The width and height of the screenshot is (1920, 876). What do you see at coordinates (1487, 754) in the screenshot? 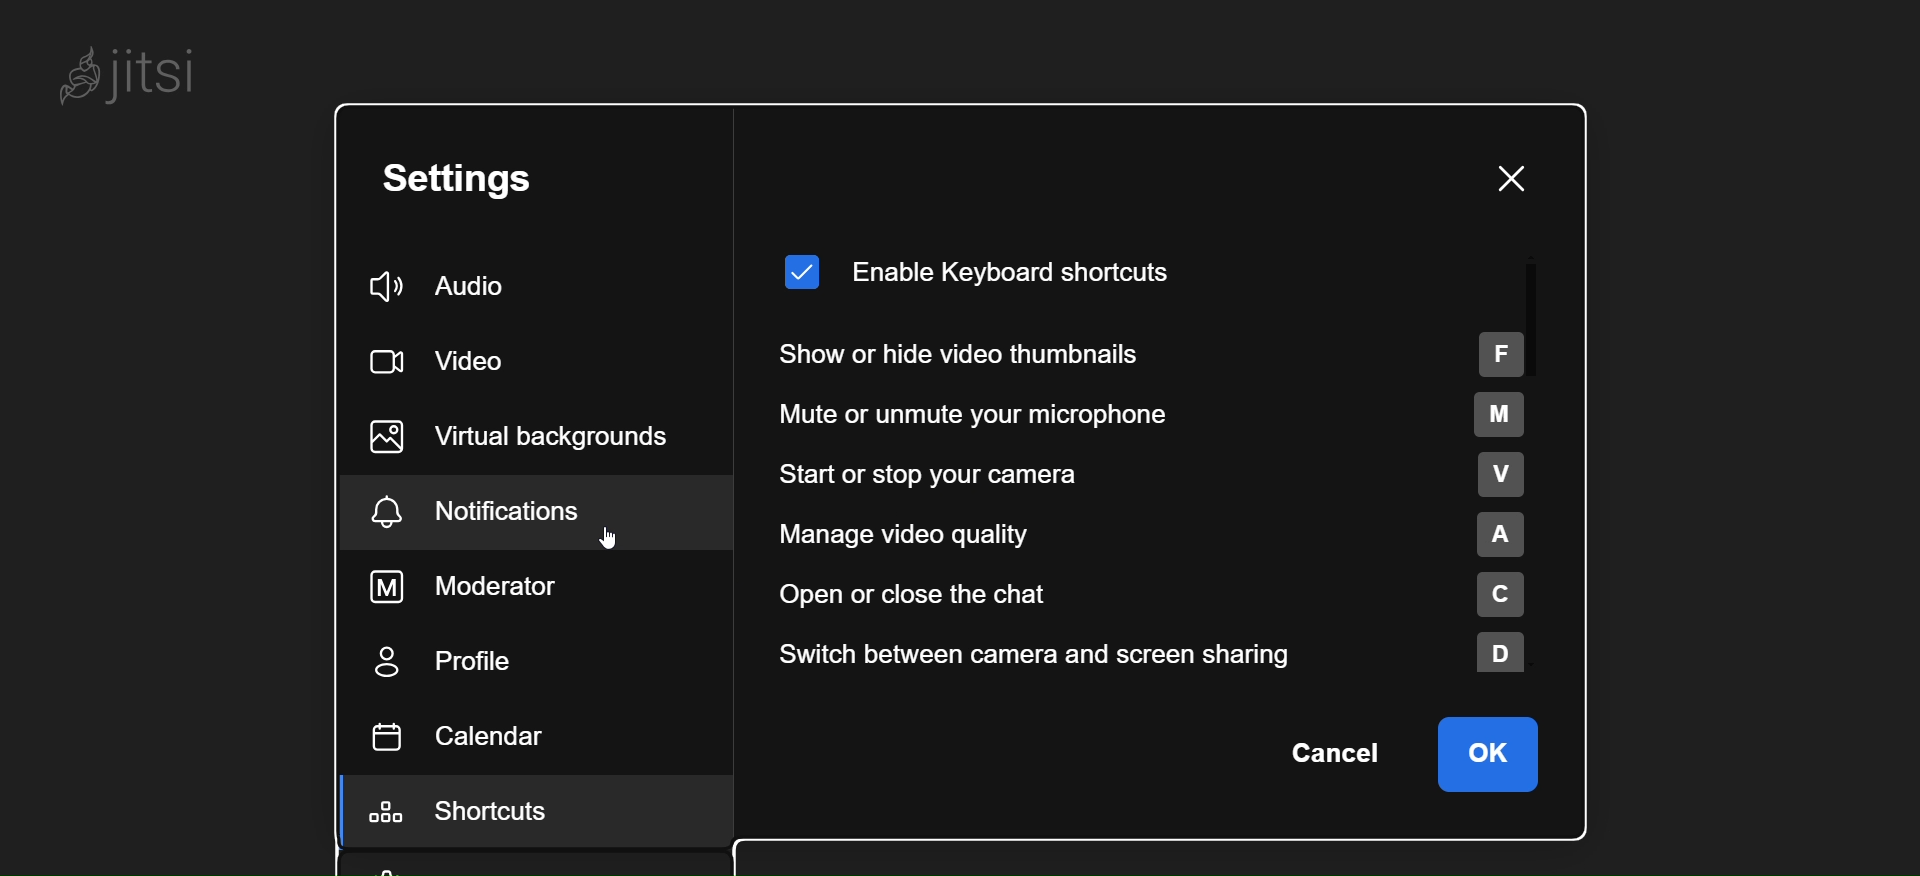
I see `ok` at bounding box center [1487, 754].